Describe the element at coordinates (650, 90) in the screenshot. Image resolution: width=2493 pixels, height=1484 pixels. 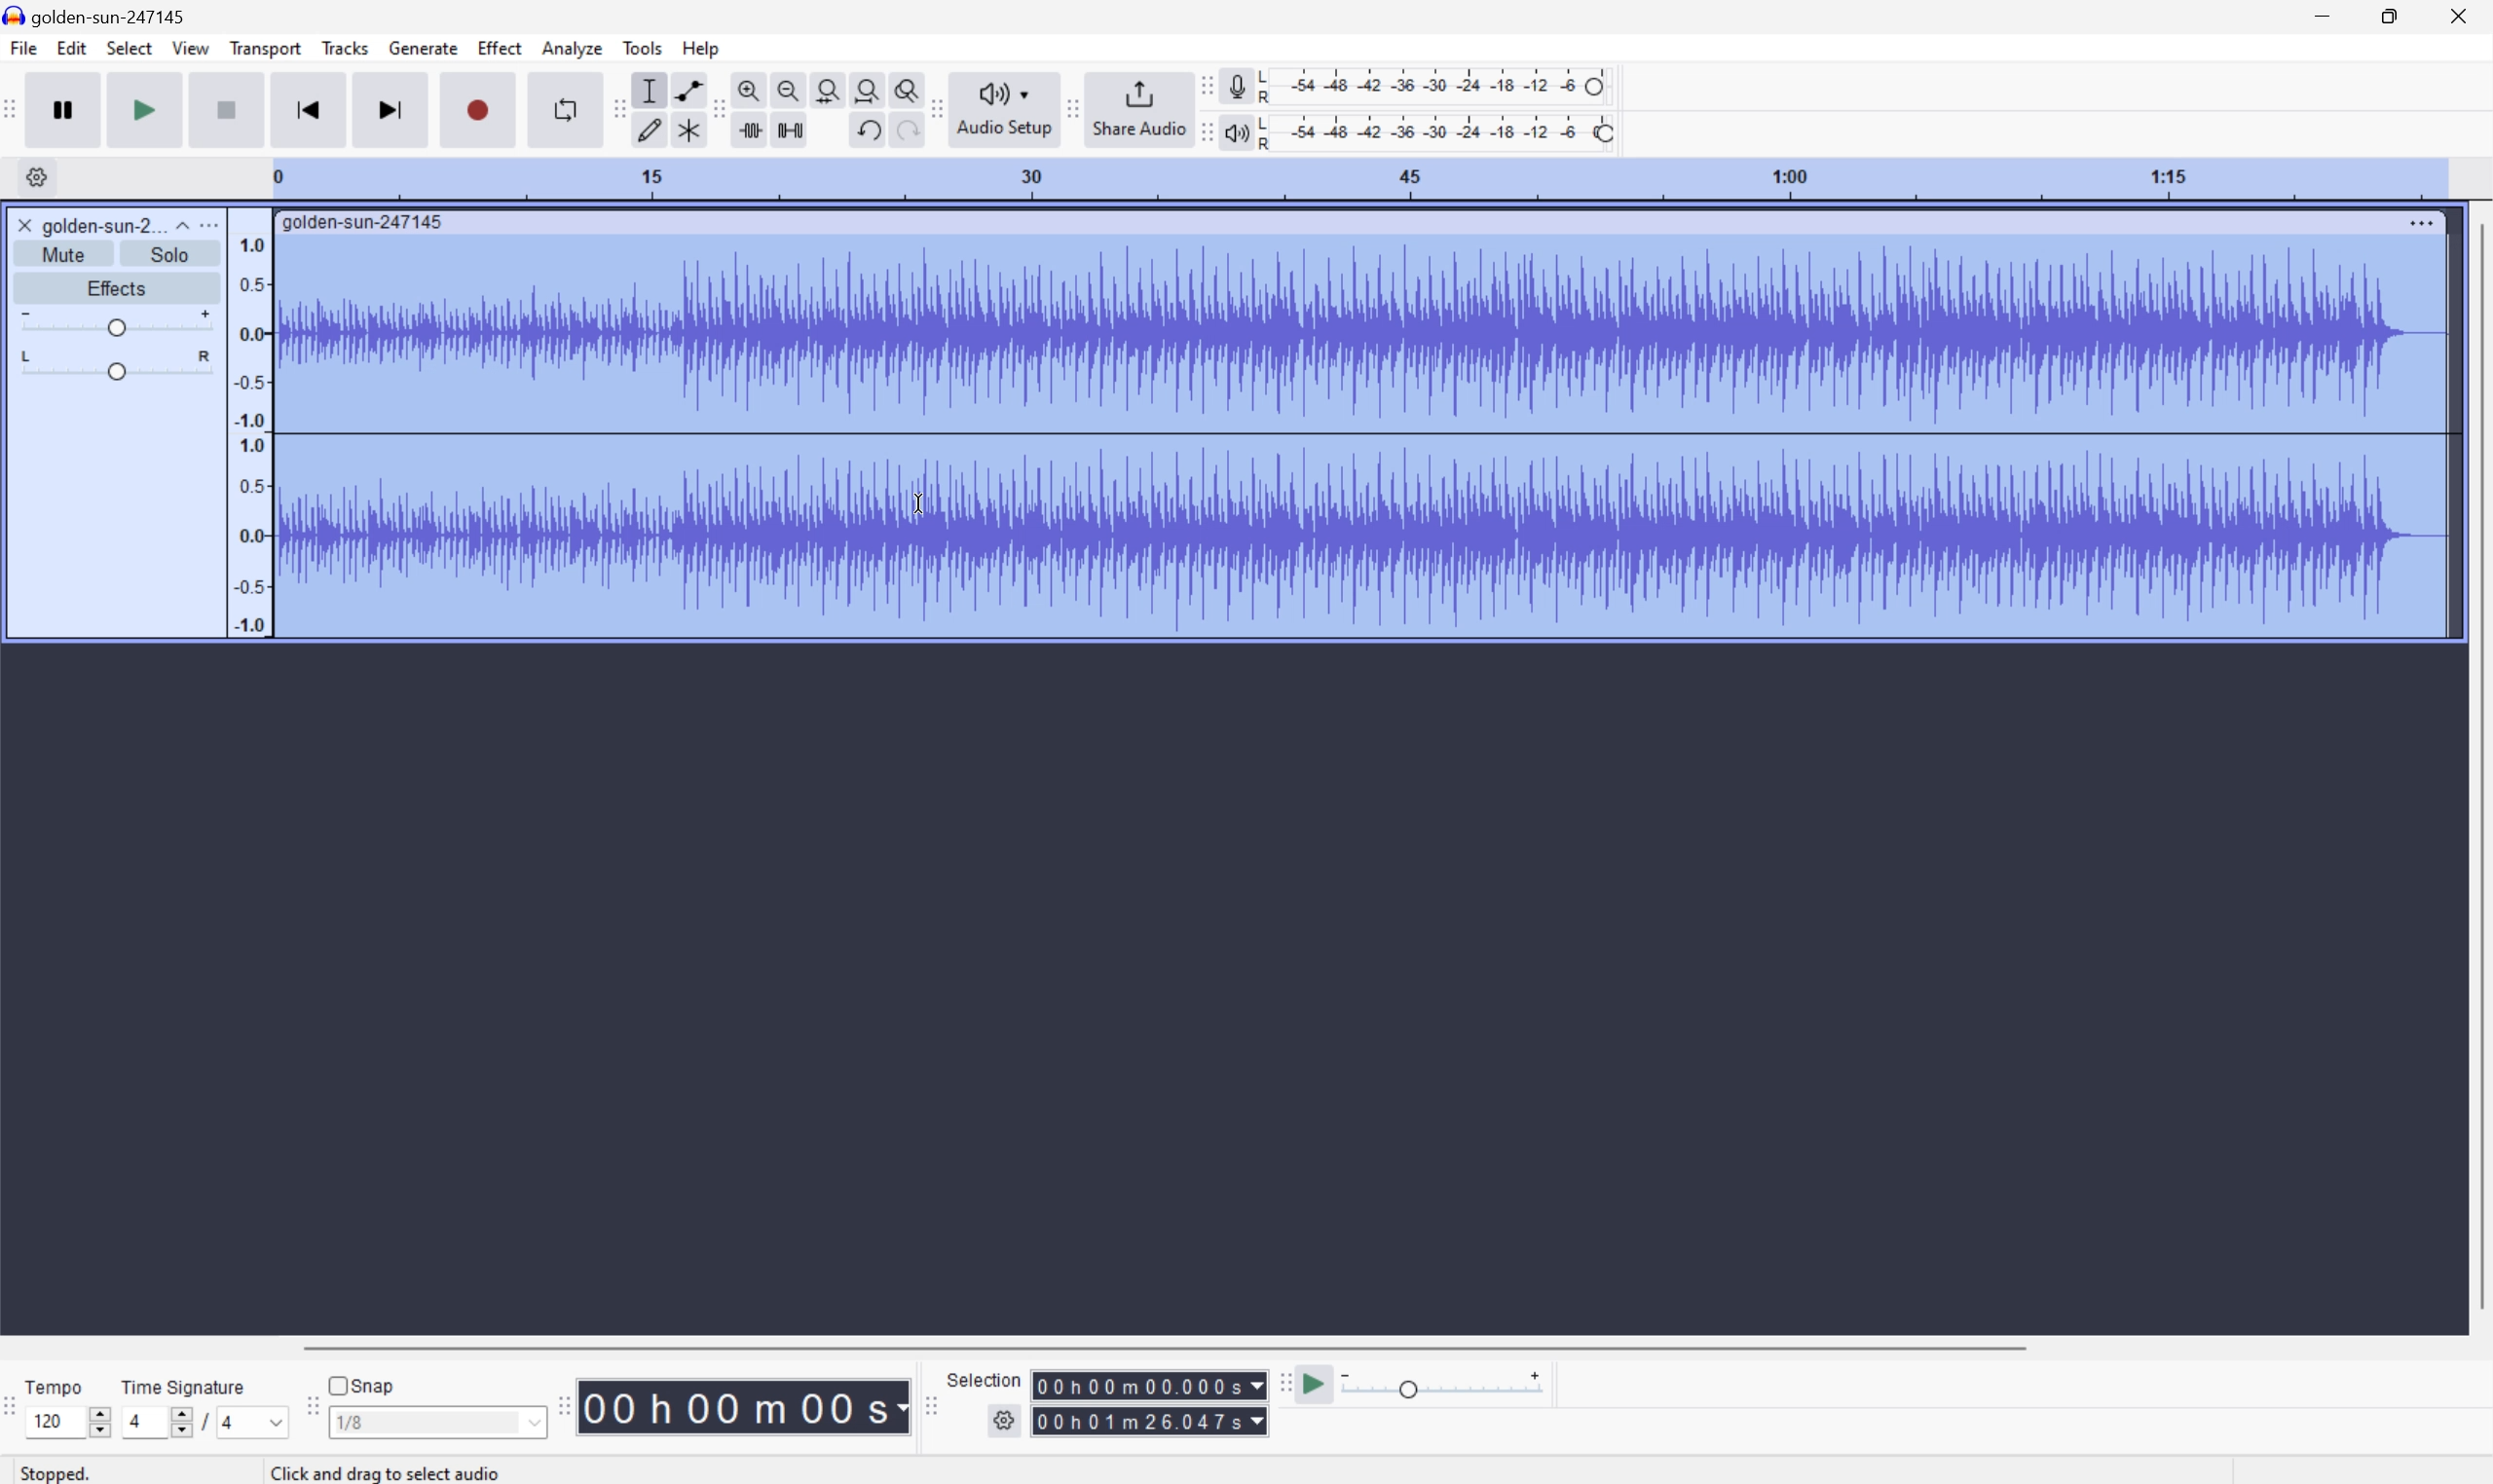
I see `Selection tool` at that location.